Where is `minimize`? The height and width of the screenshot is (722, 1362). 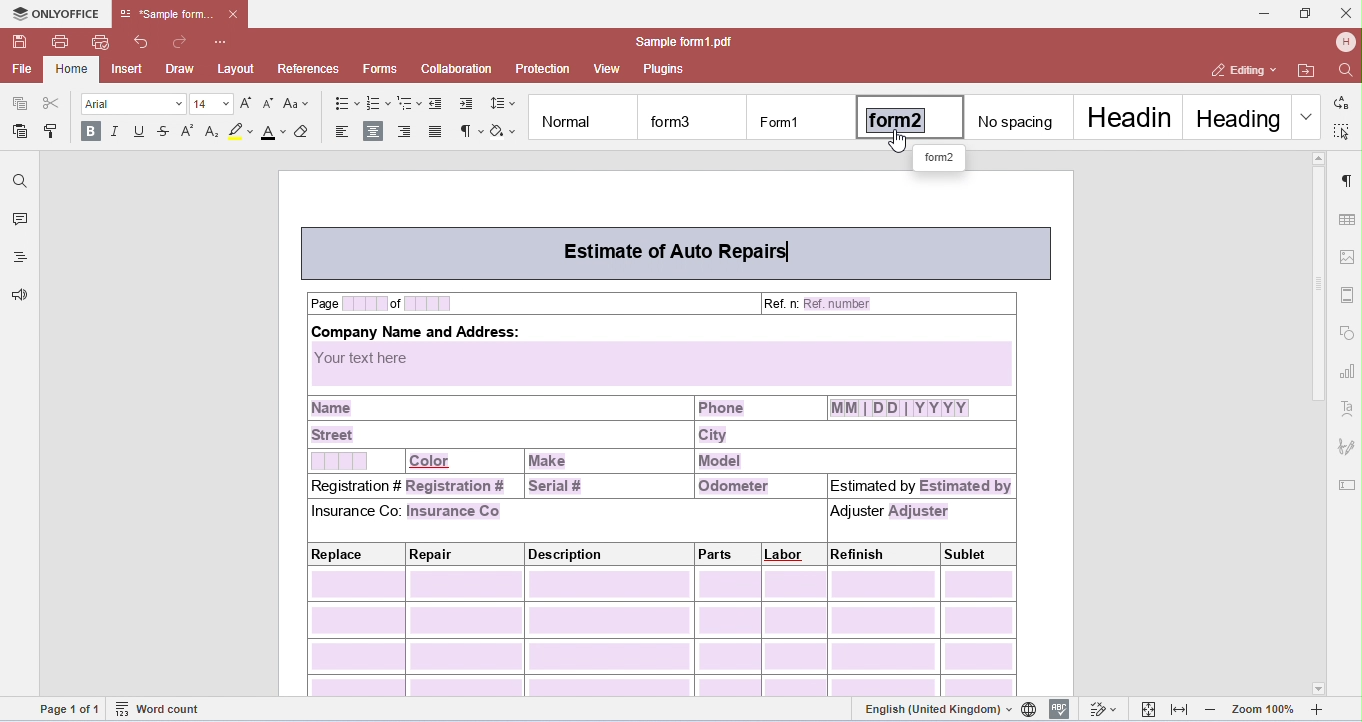 minimize is located at coordinates (1264, 14).